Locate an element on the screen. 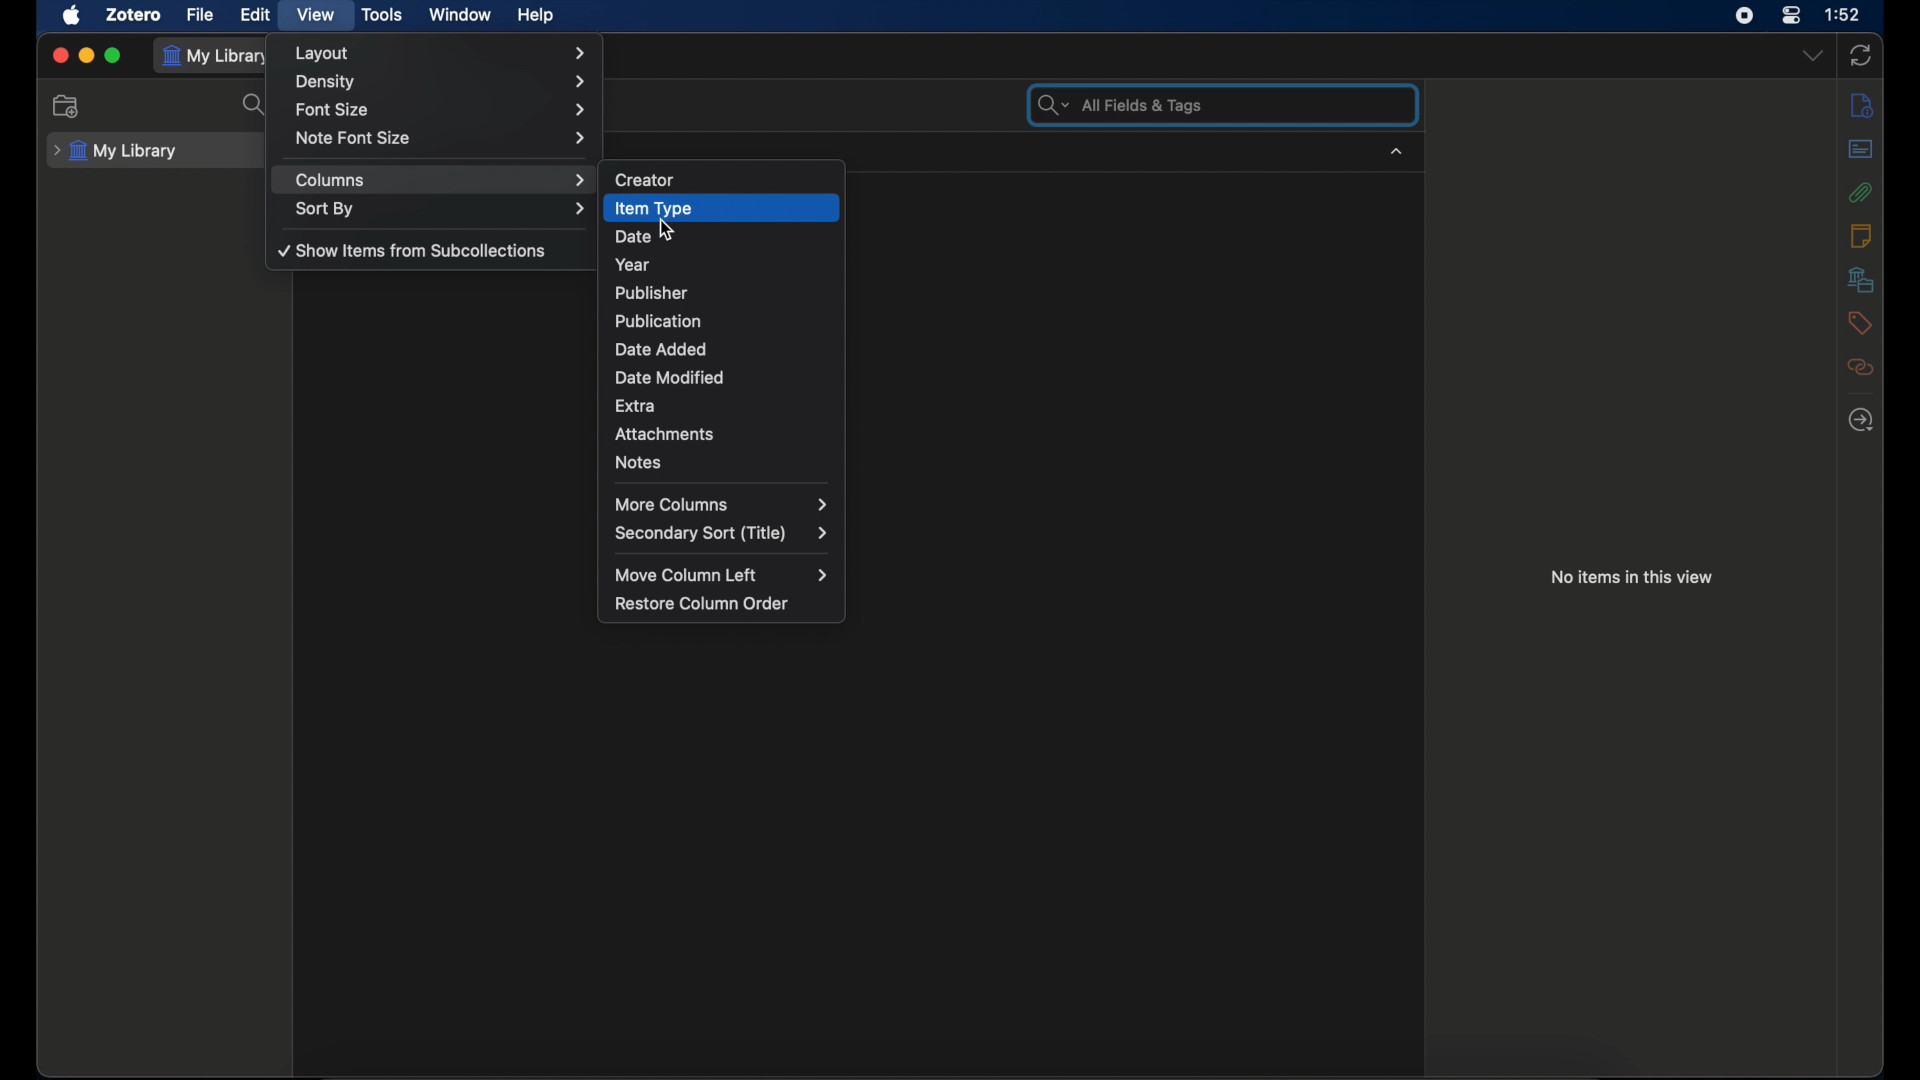  related is located at coordinates (1861, 367).